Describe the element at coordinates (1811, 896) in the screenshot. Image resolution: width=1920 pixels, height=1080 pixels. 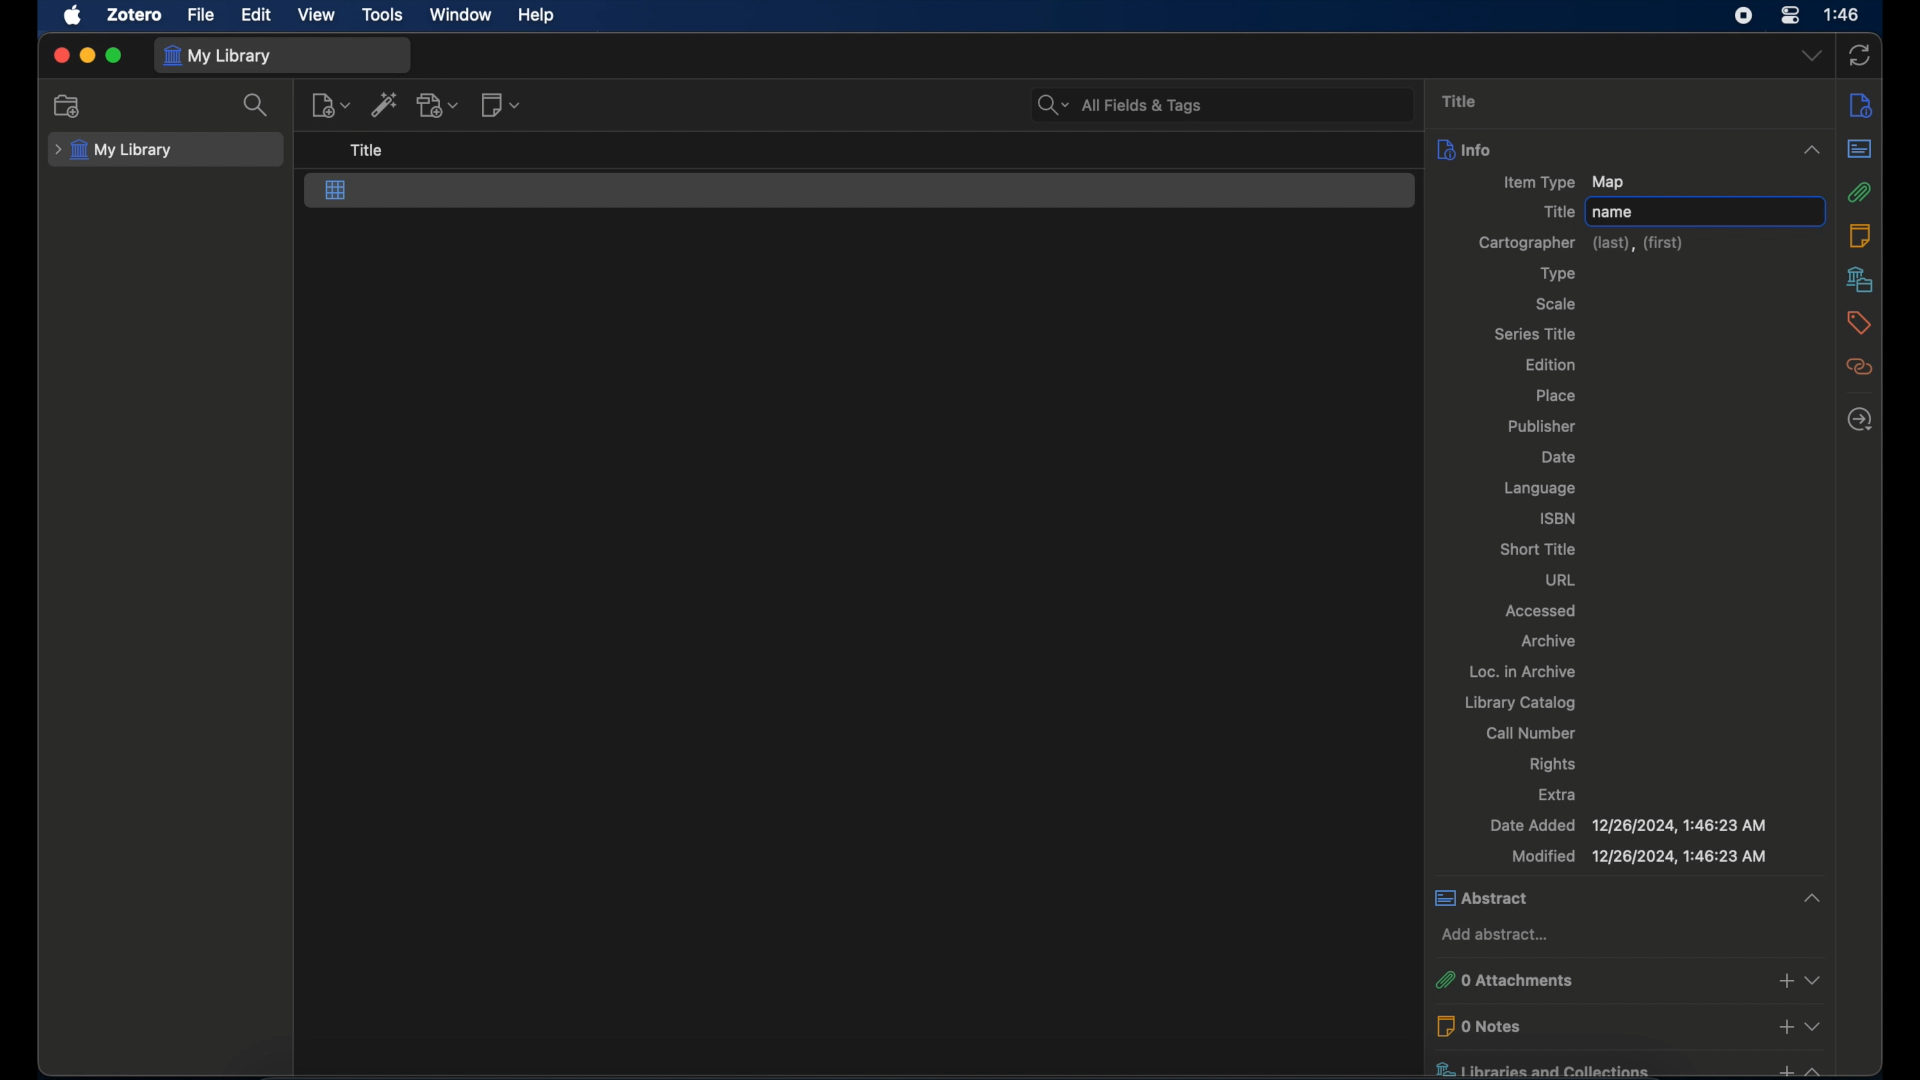
I see `Collapse or expand ` at that location.